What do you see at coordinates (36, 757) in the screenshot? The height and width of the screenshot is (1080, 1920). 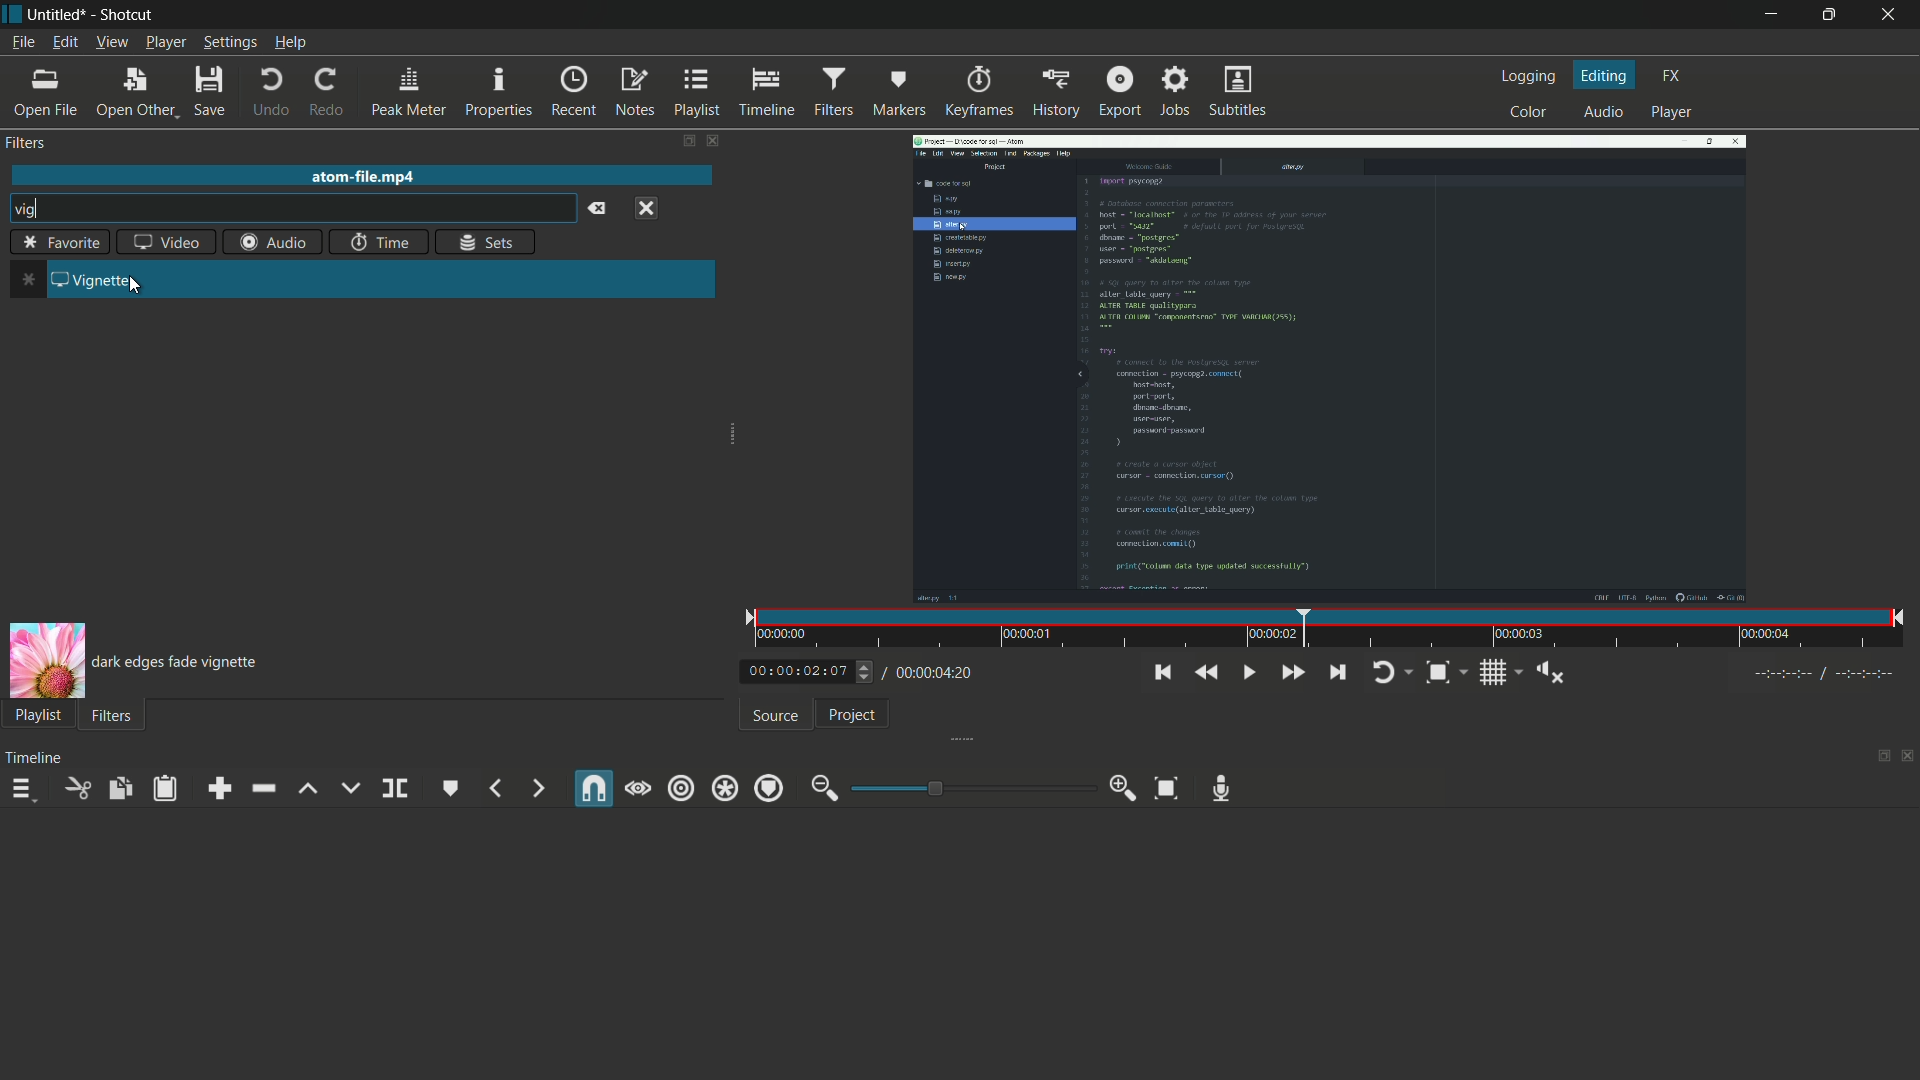 I see `Timeline` at bounding box center [36, 757].